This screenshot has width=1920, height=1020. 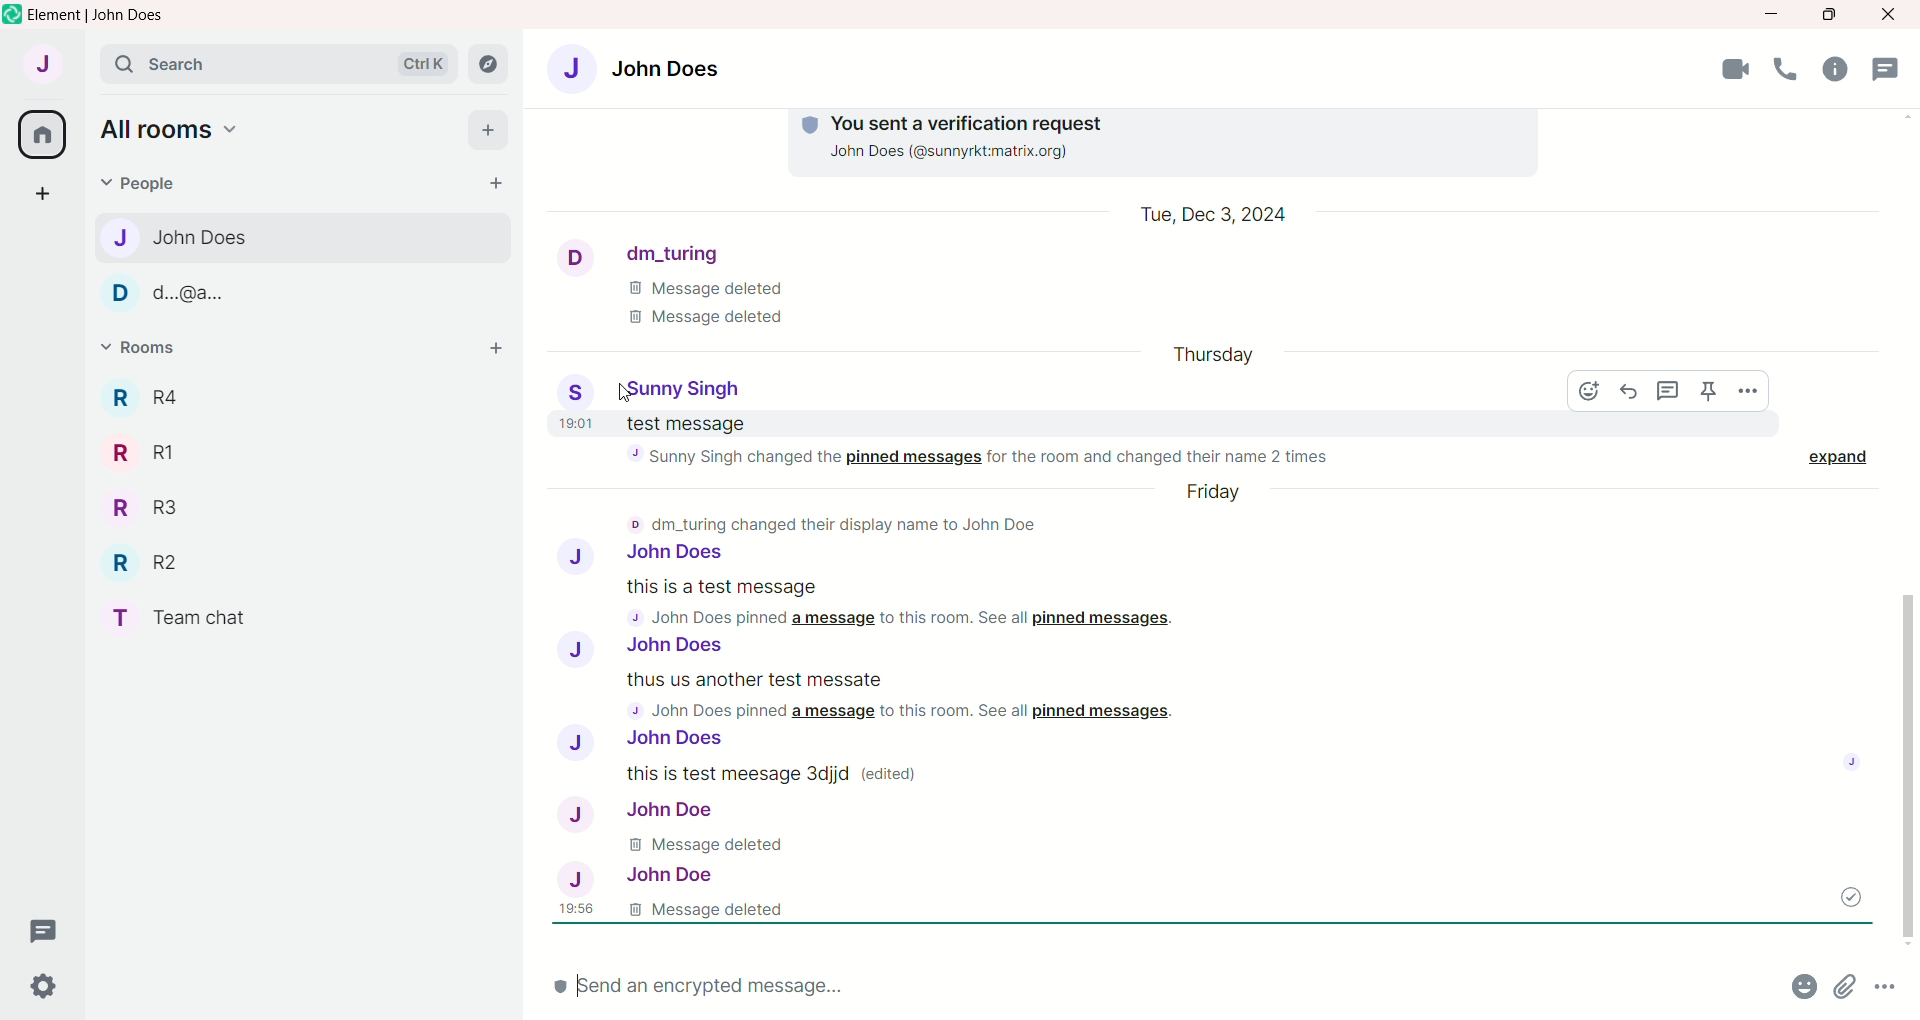 I want to click on options, so click(x=1749, y=393).